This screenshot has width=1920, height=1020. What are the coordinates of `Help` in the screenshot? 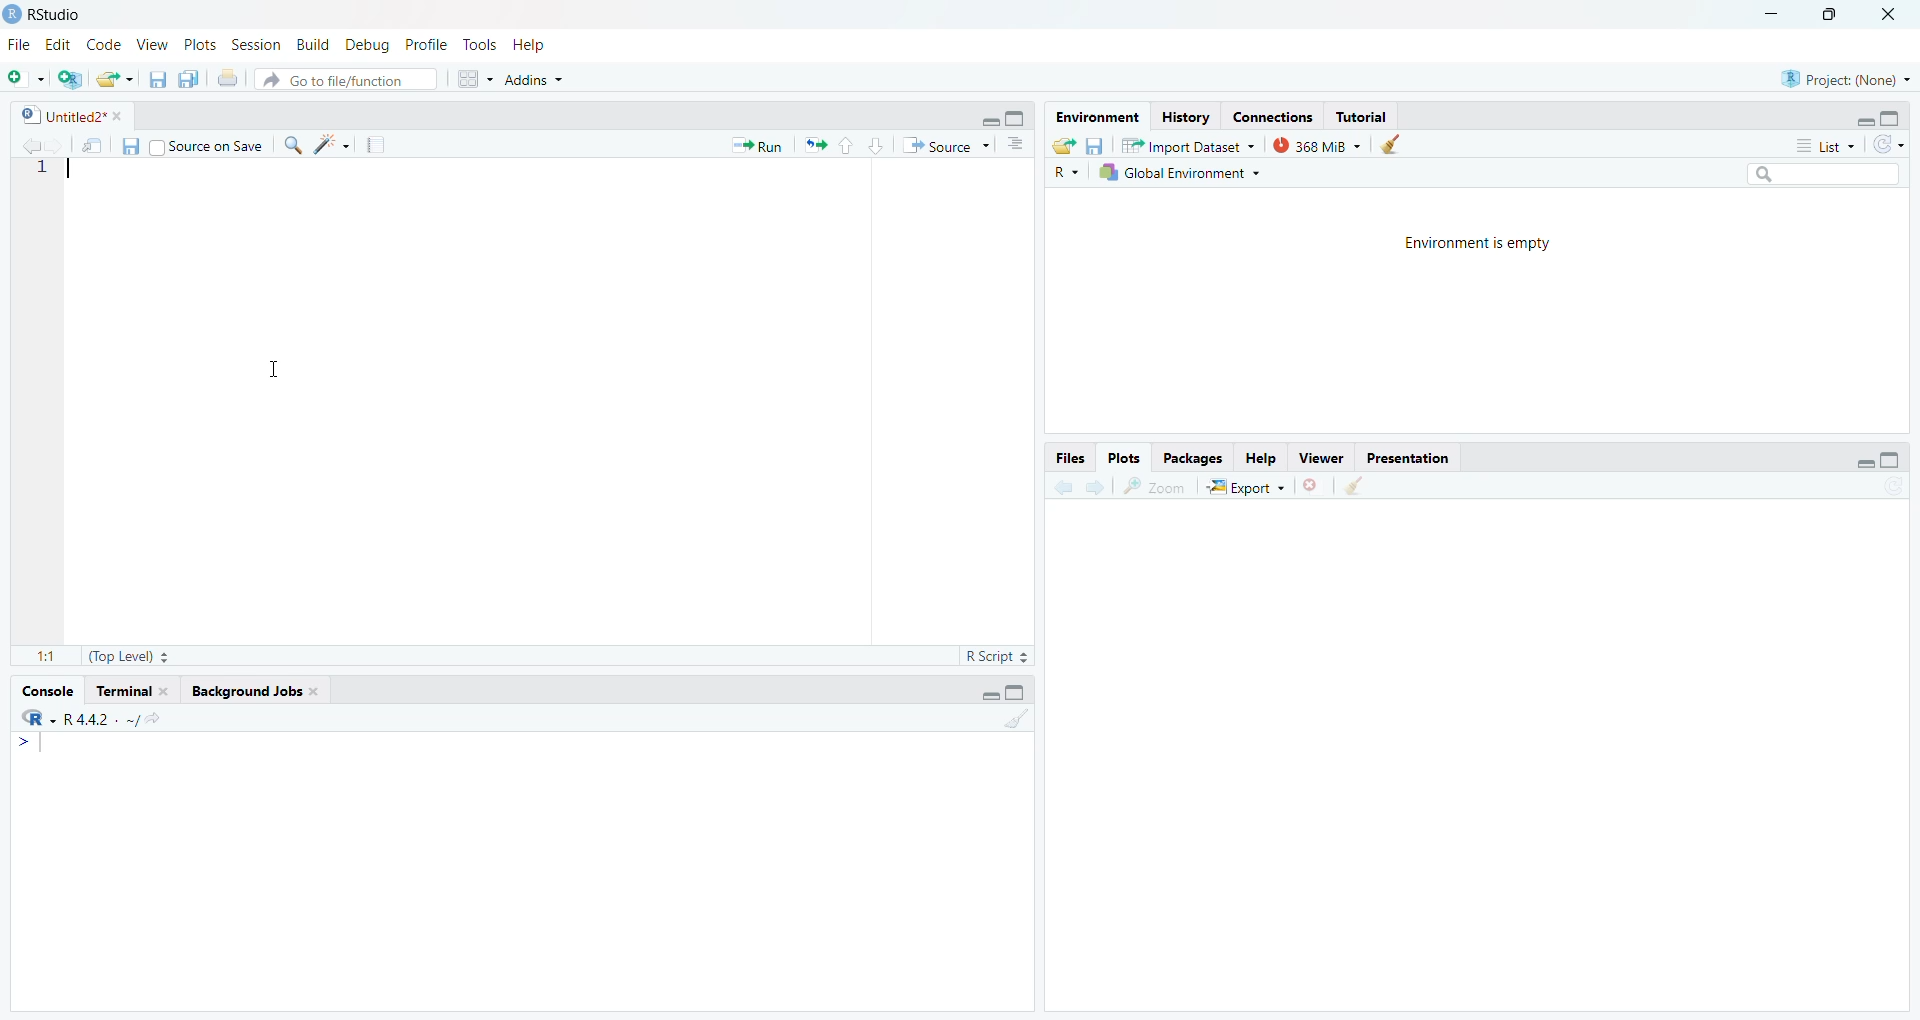 It's located at (1266, 458).